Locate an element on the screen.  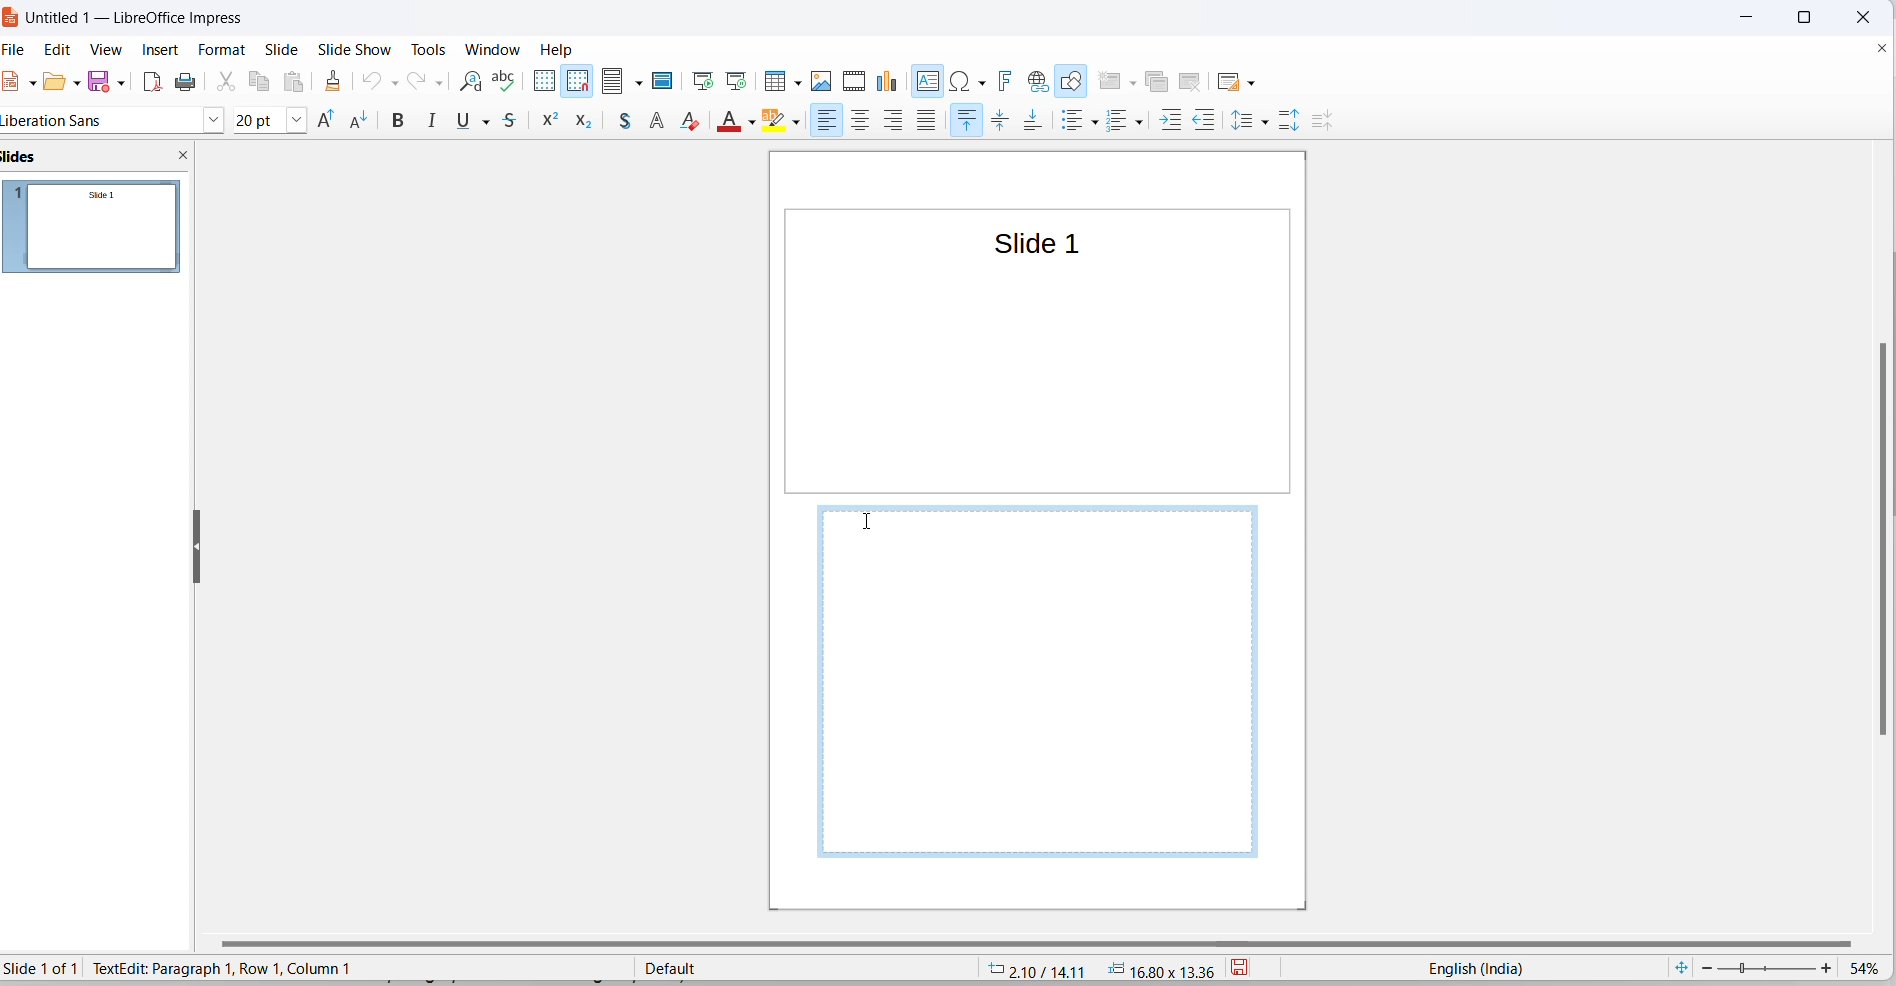
clone formatting is located at coordinates (335, 81).